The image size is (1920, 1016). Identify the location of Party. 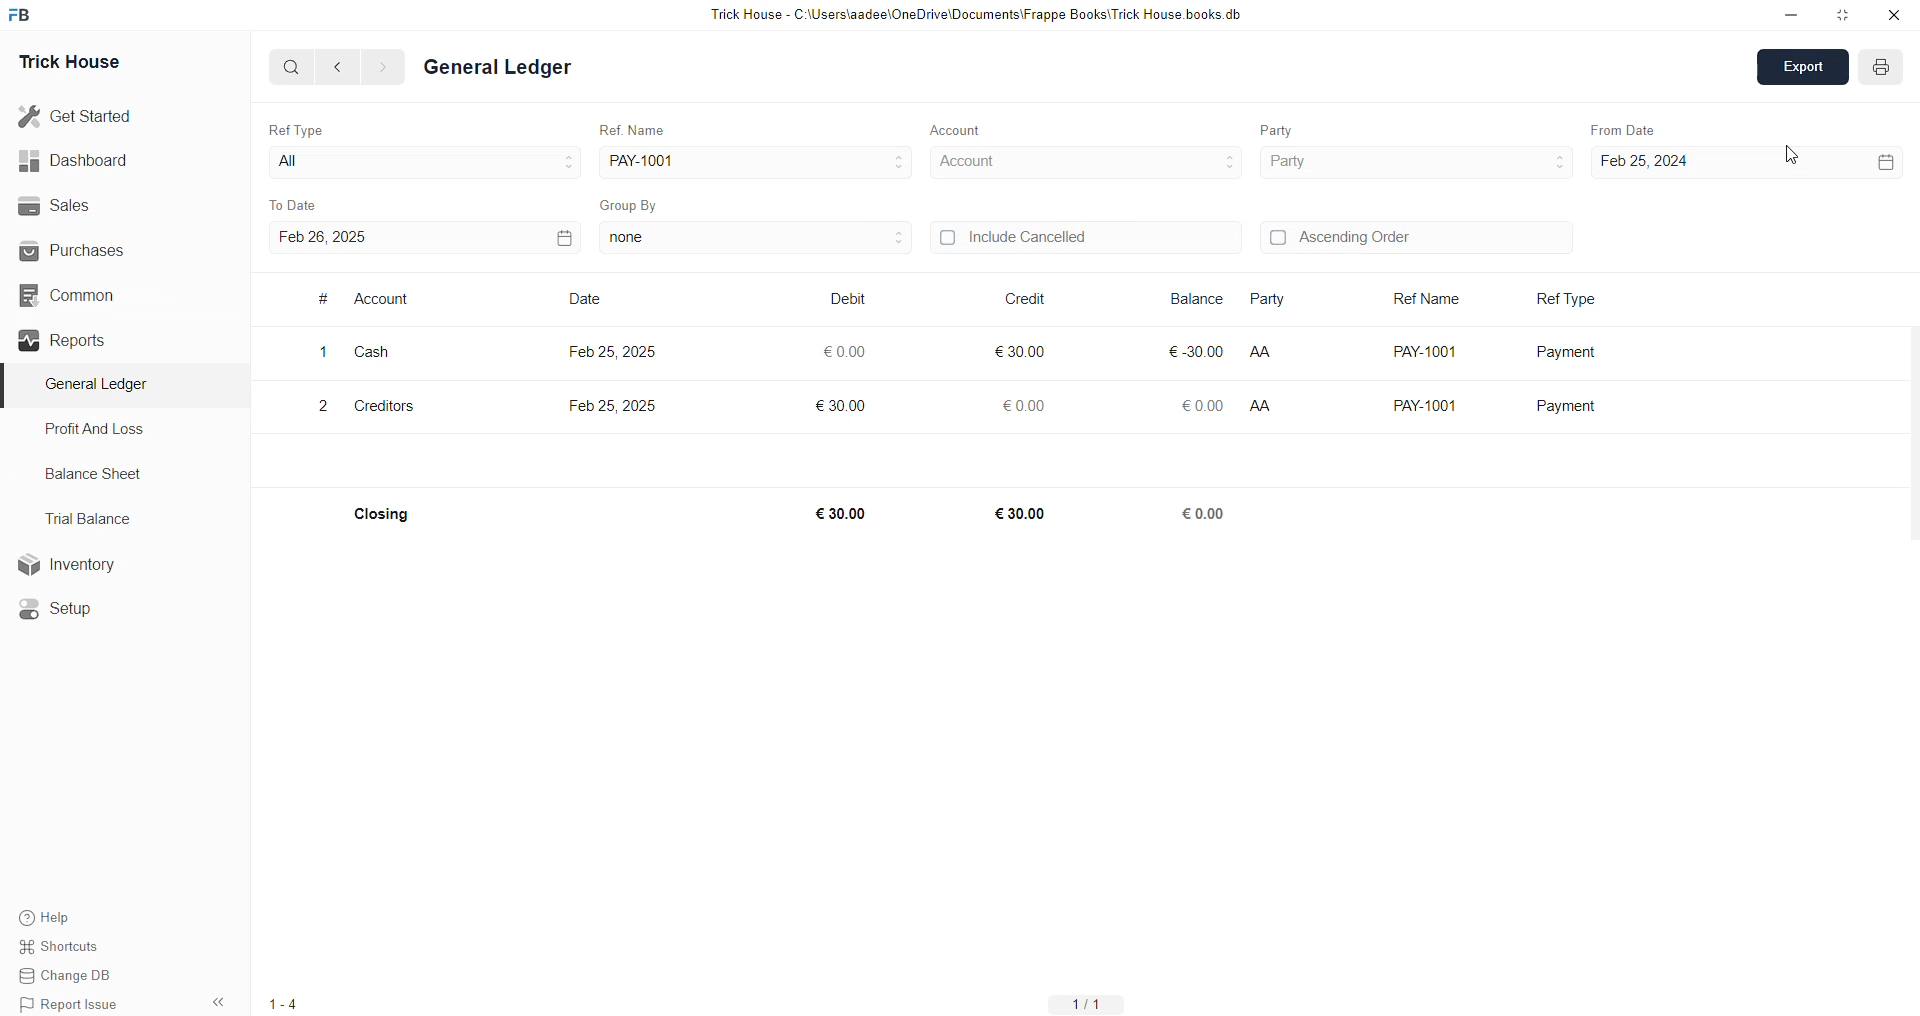
(1286, 162).